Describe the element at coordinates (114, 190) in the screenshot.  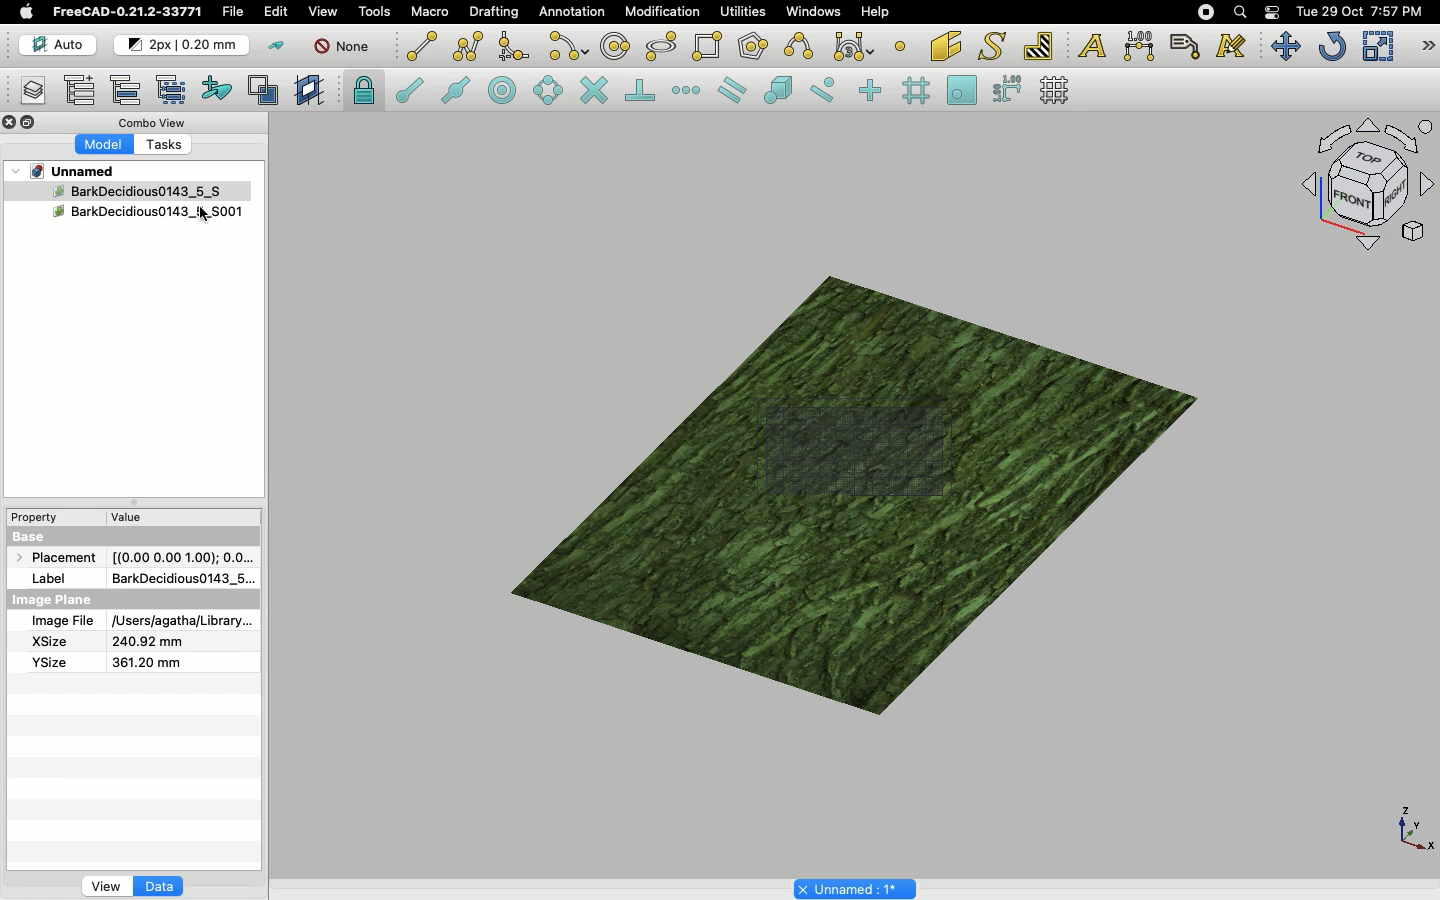
I see `Object selected` at that location.